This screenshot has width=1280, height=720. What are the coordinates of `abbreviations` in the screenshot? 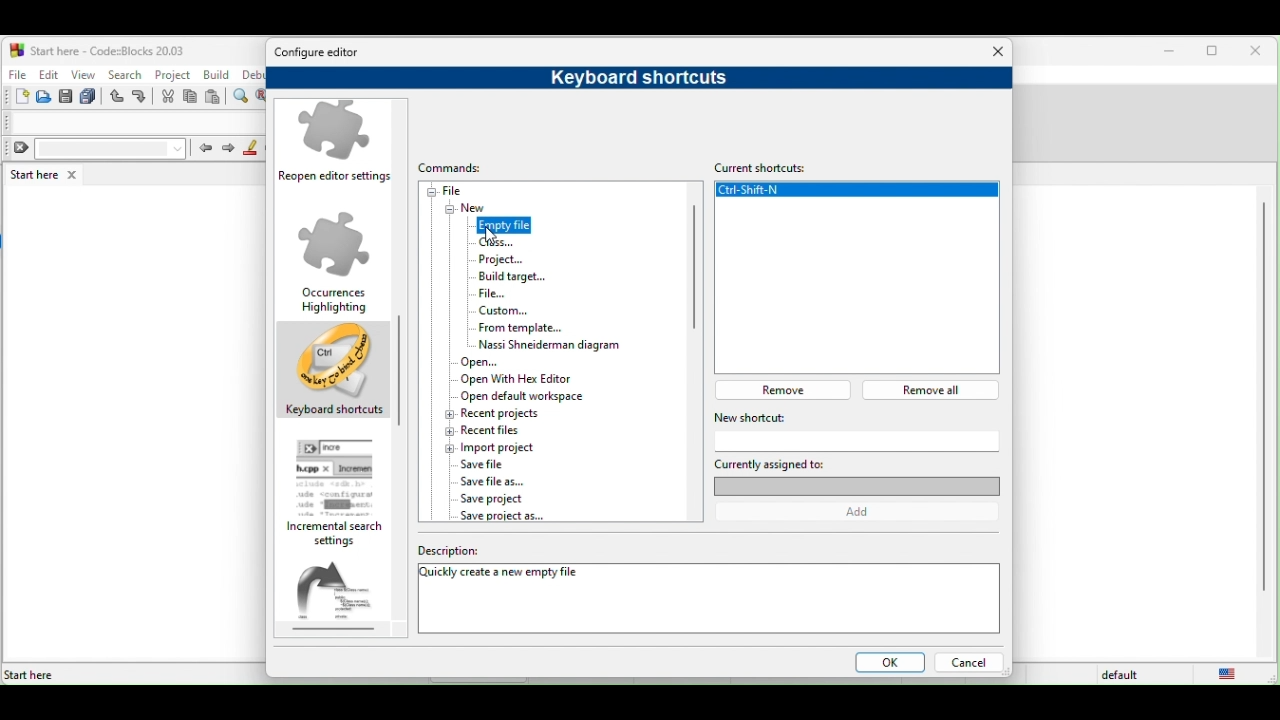 It's located at (342, 597).